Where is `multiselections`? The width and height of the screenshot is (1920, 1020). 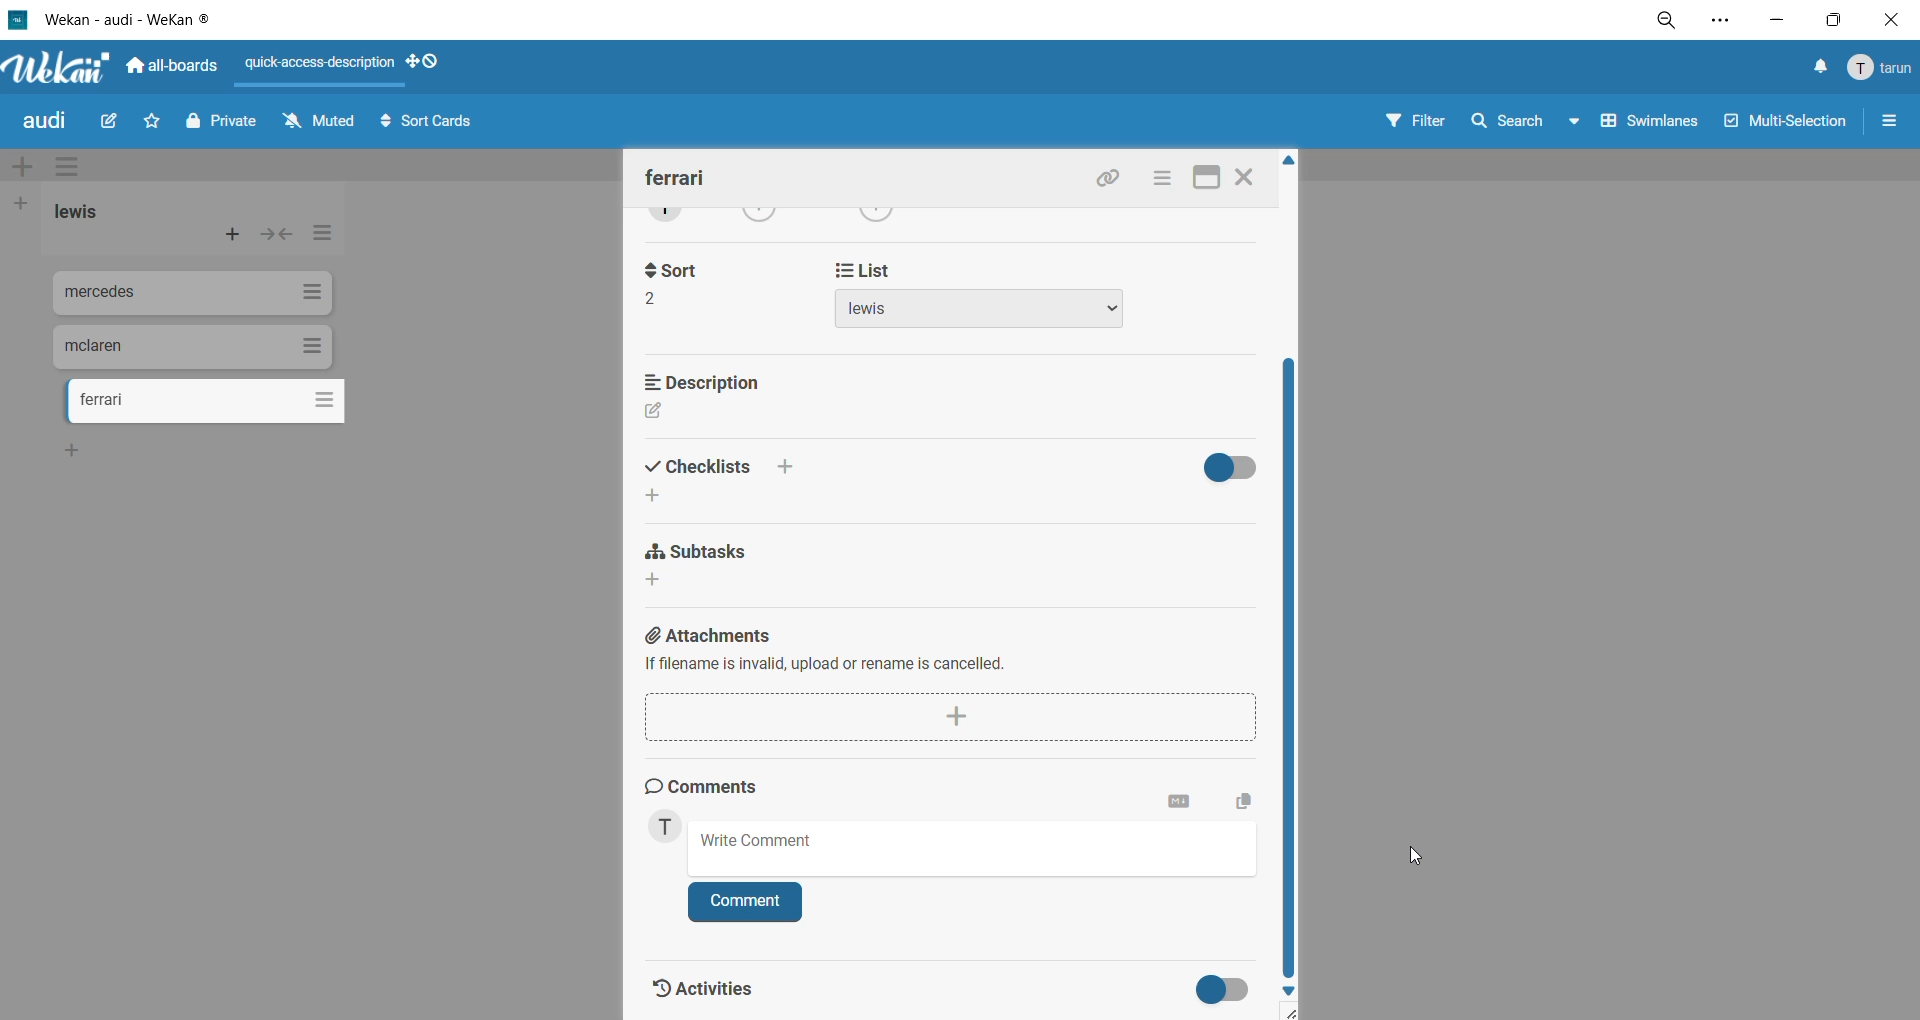
multiselections is located at coordinates (1781, 124).